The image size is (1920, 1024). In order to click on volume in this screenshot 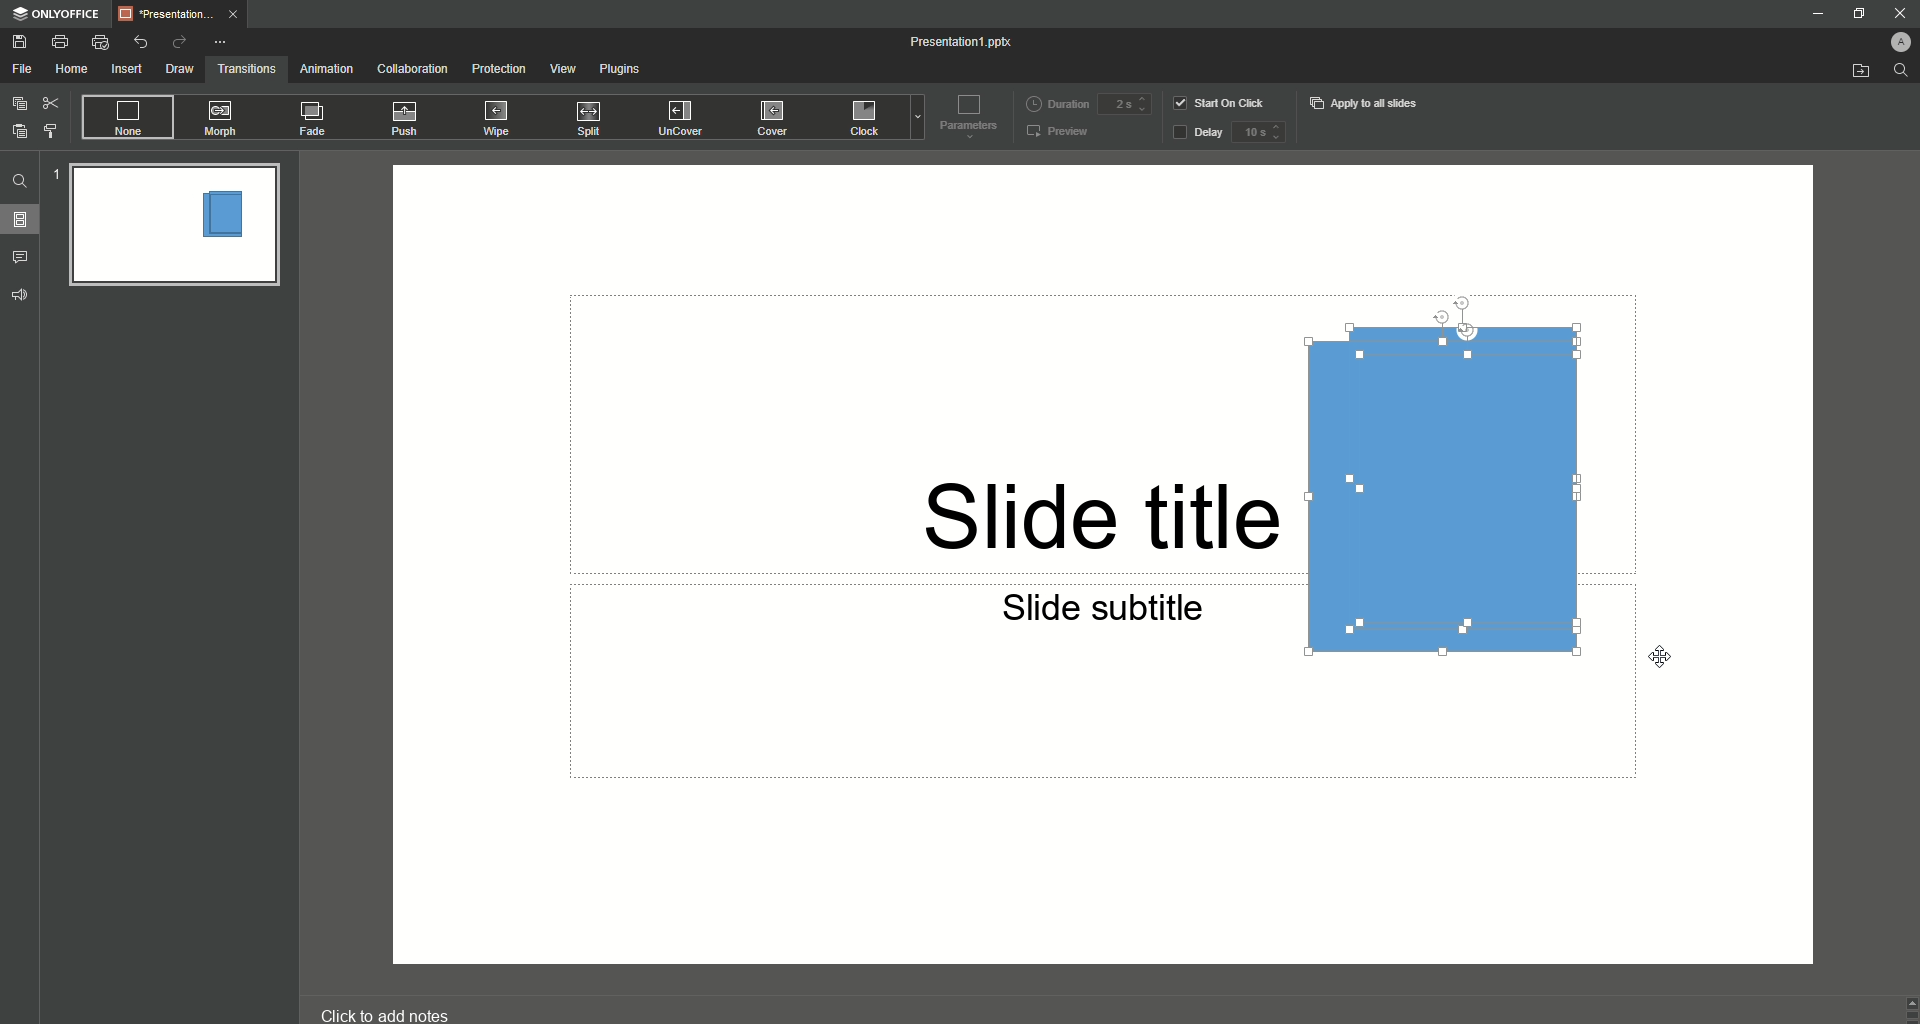, I will do `click(19, 296)`.